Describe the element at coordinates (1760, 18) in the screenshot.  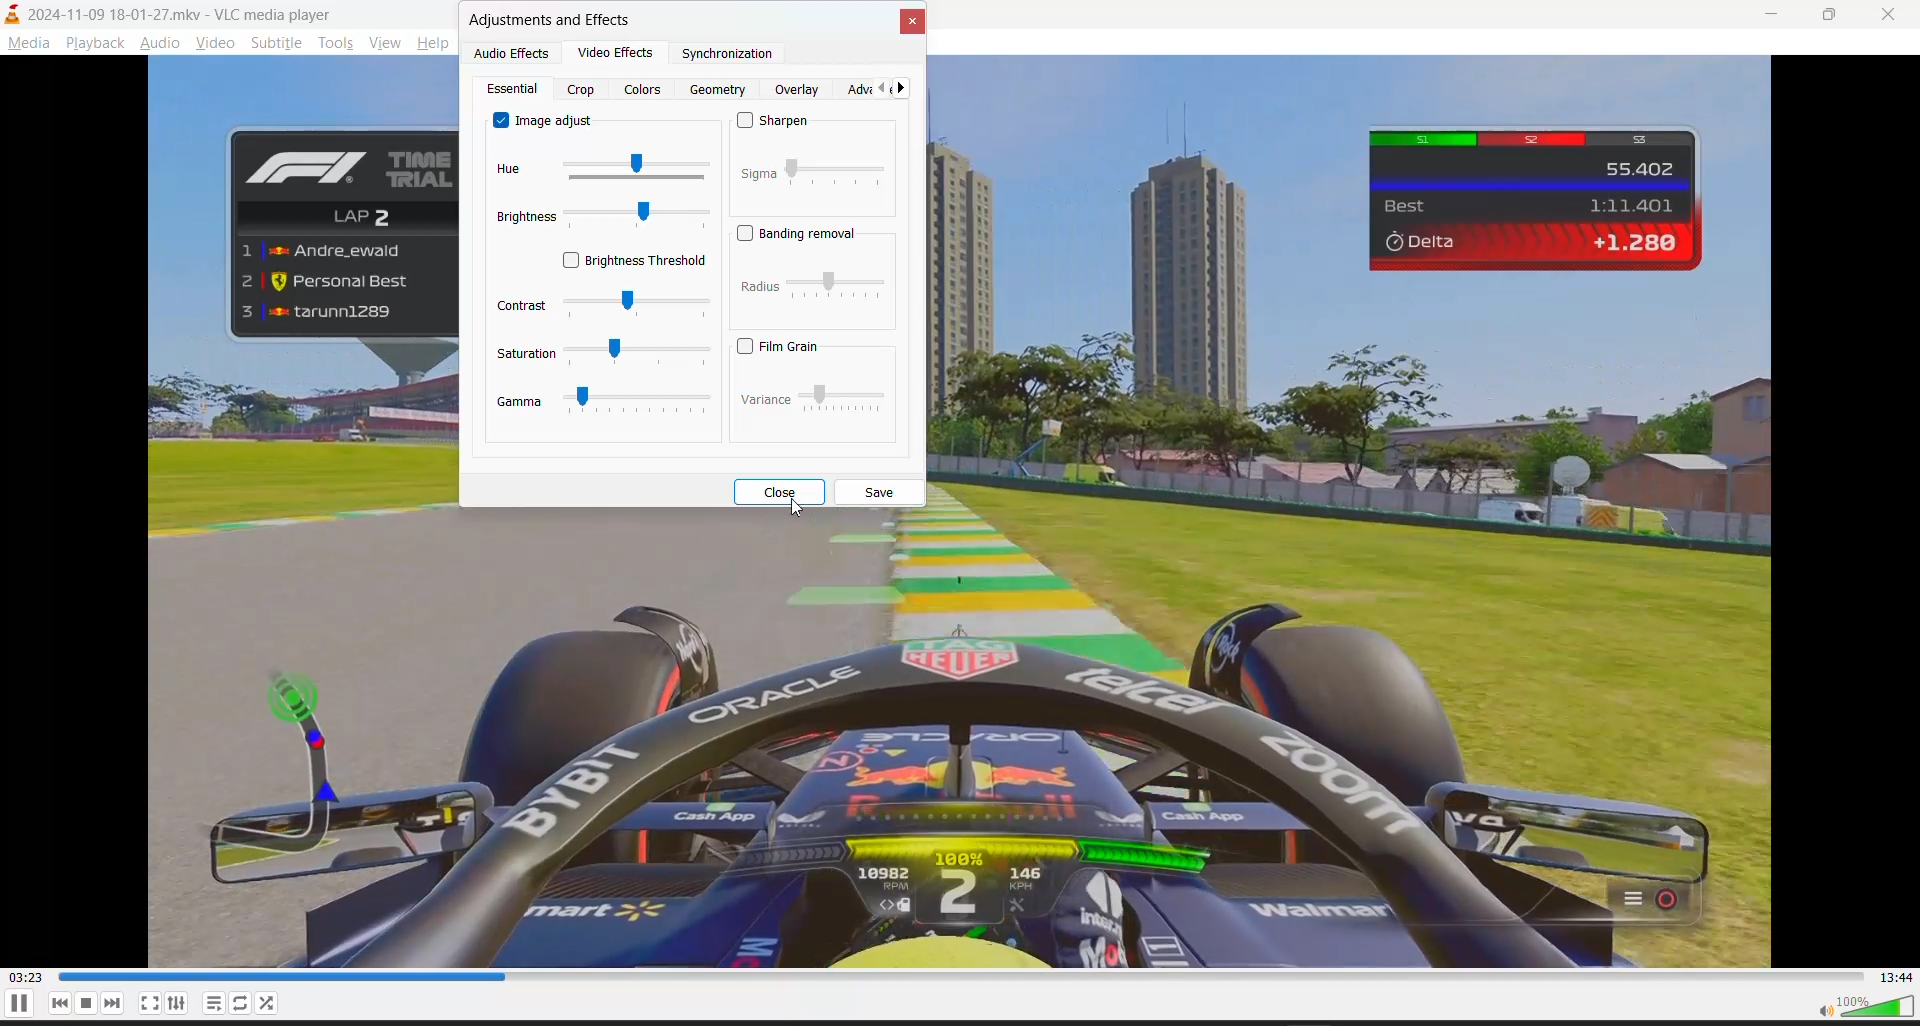
I see `minimize` at that location.